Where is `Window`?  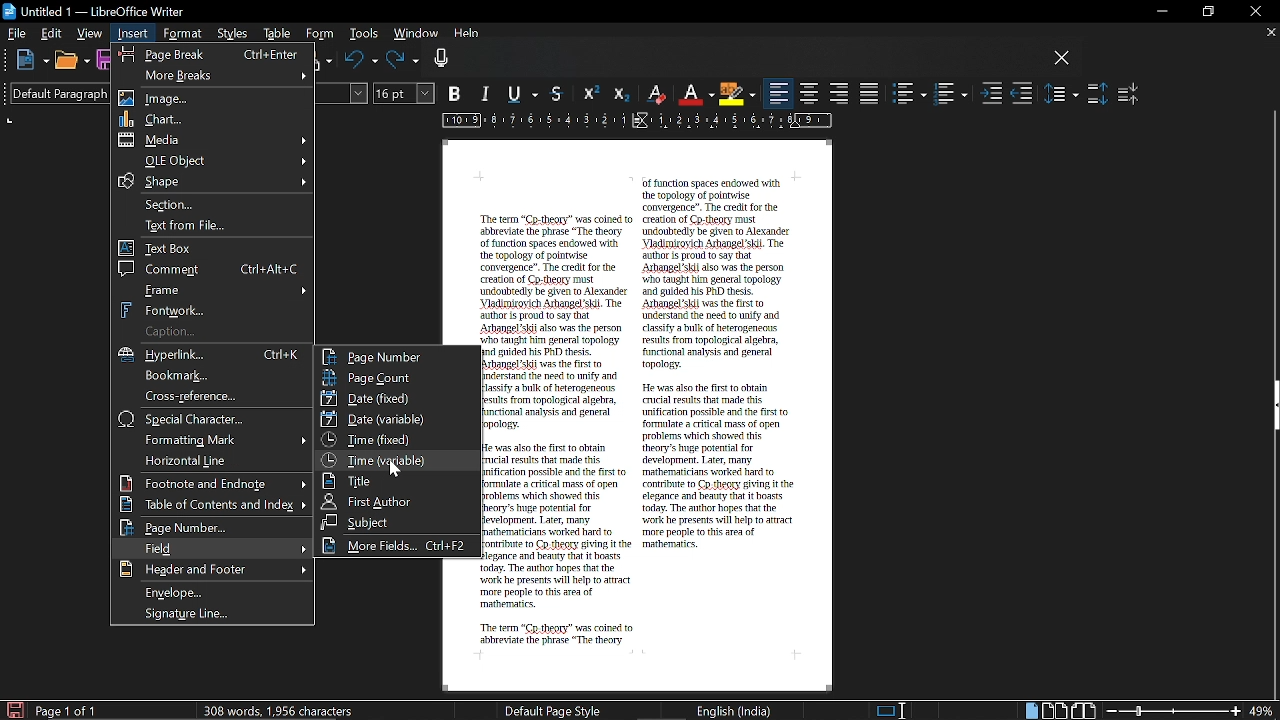 Window is located at coordinates (414, 35).